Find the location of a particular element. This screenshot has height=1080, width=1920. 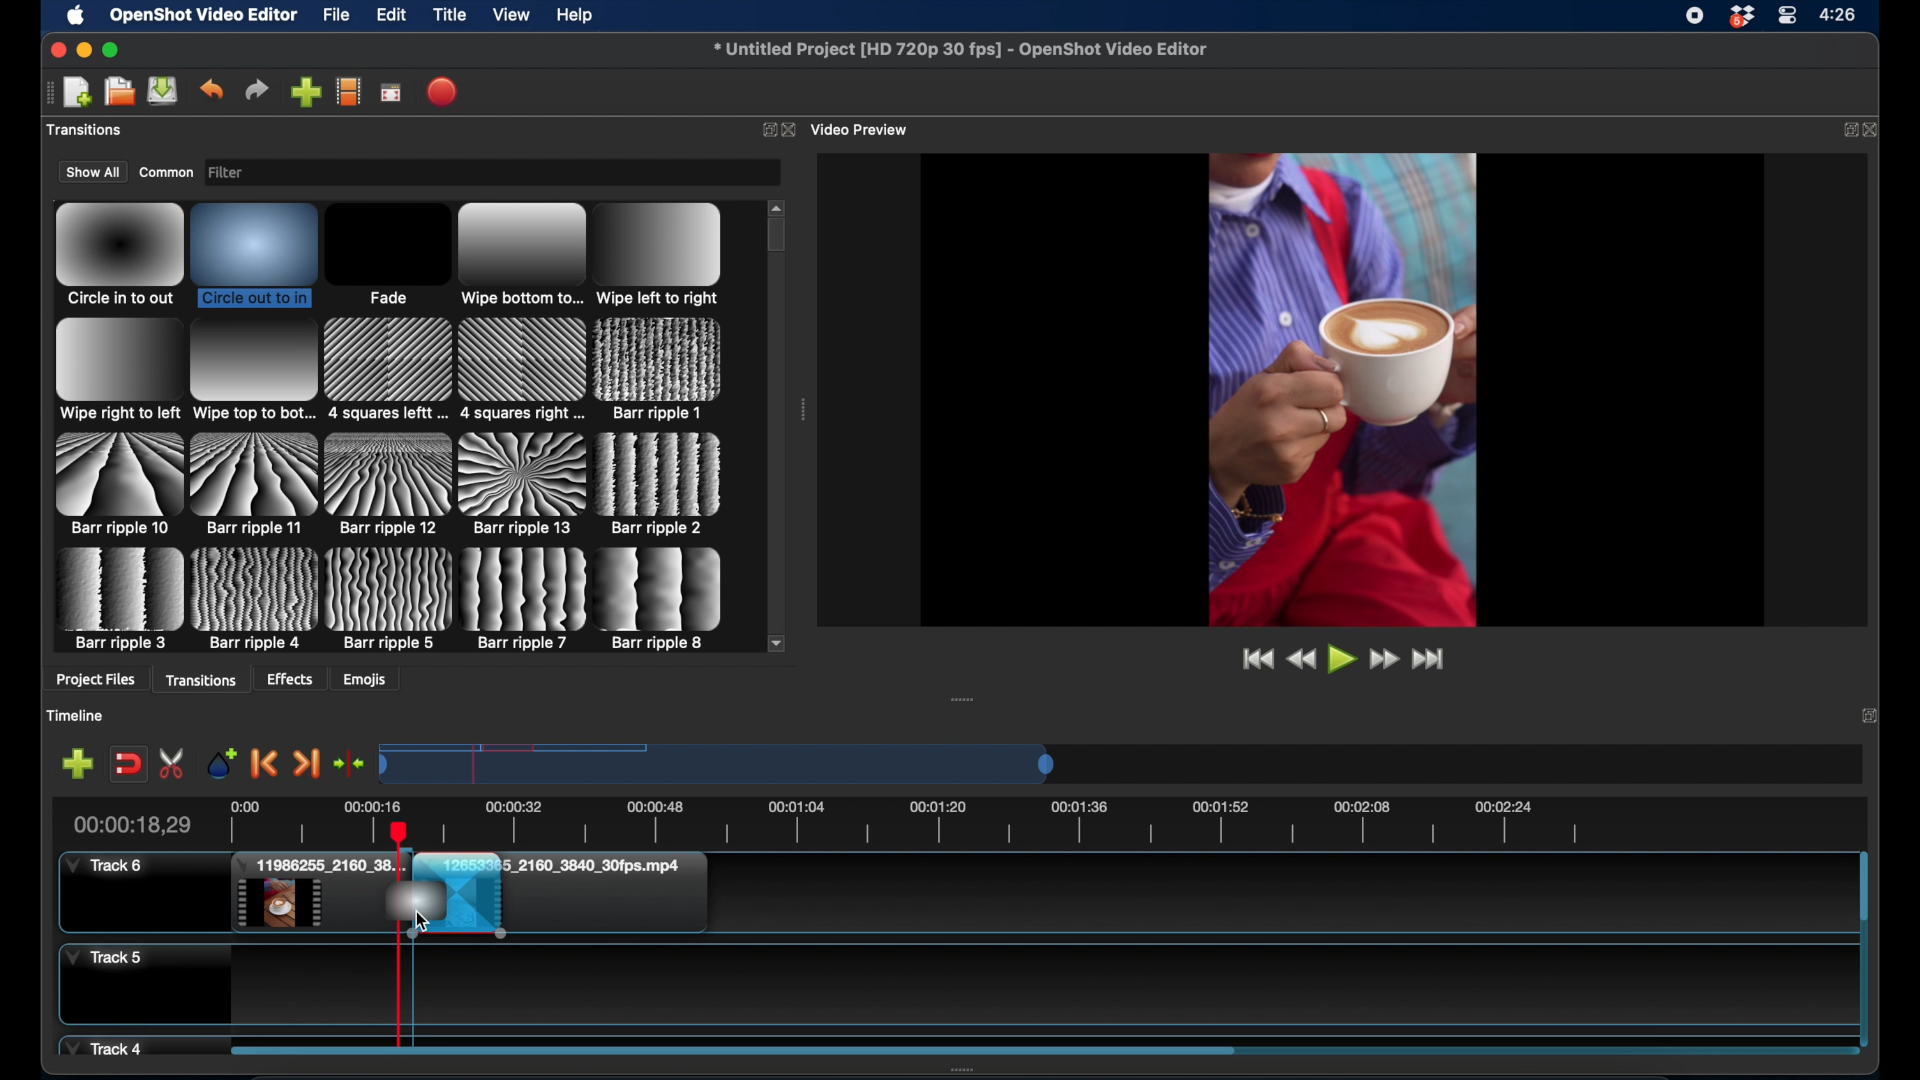

transition is located at coordinates (521, 369).